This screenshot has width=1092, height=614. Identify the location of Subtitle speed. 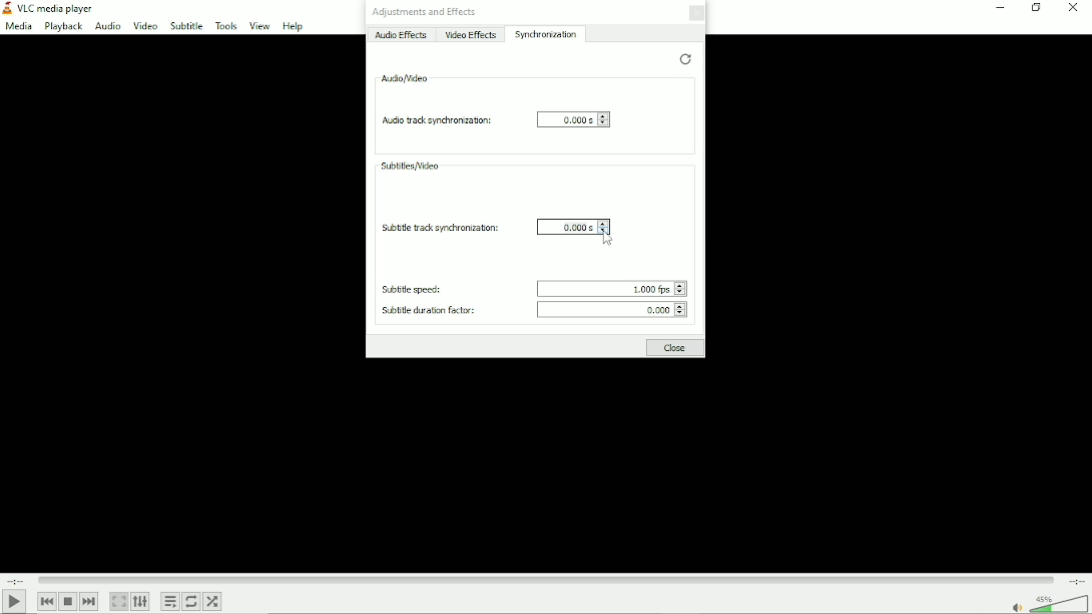
(408, 289).